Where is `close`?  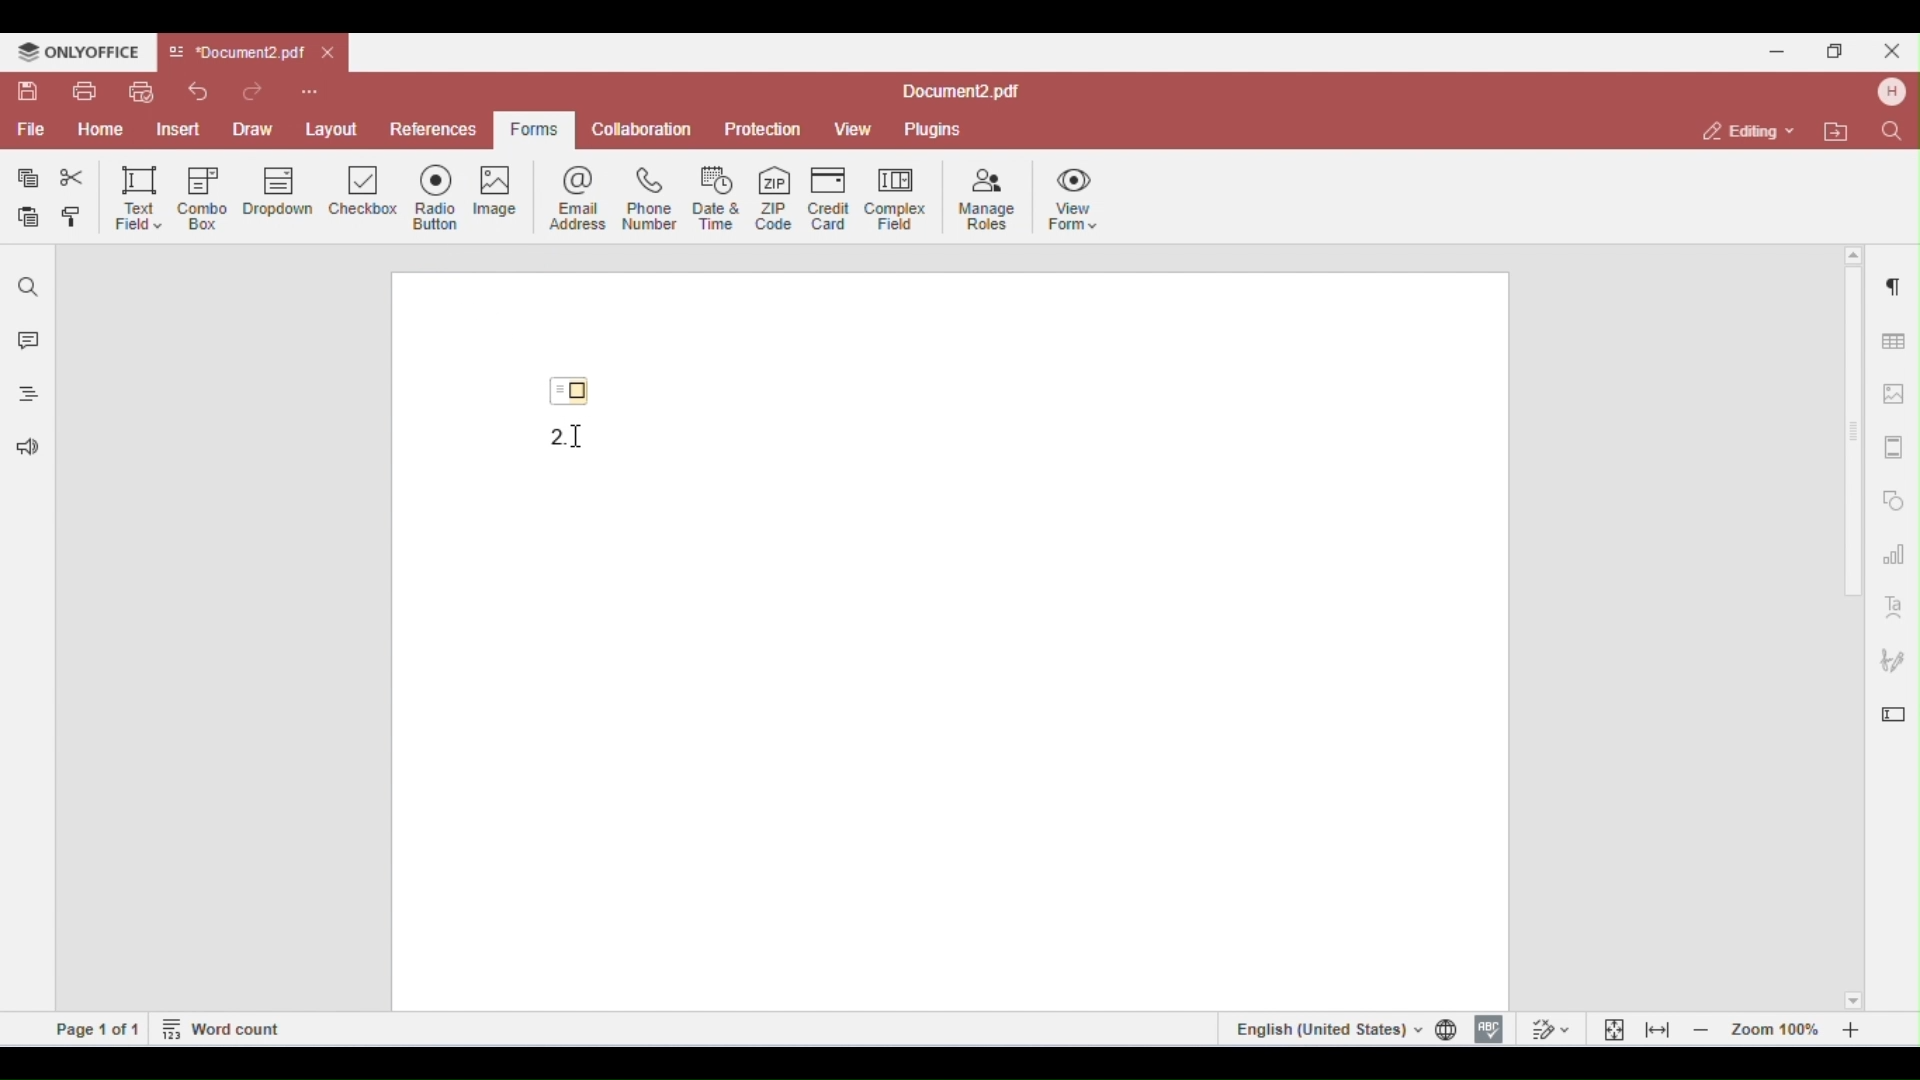 close is located at coordinates (1890, 50).